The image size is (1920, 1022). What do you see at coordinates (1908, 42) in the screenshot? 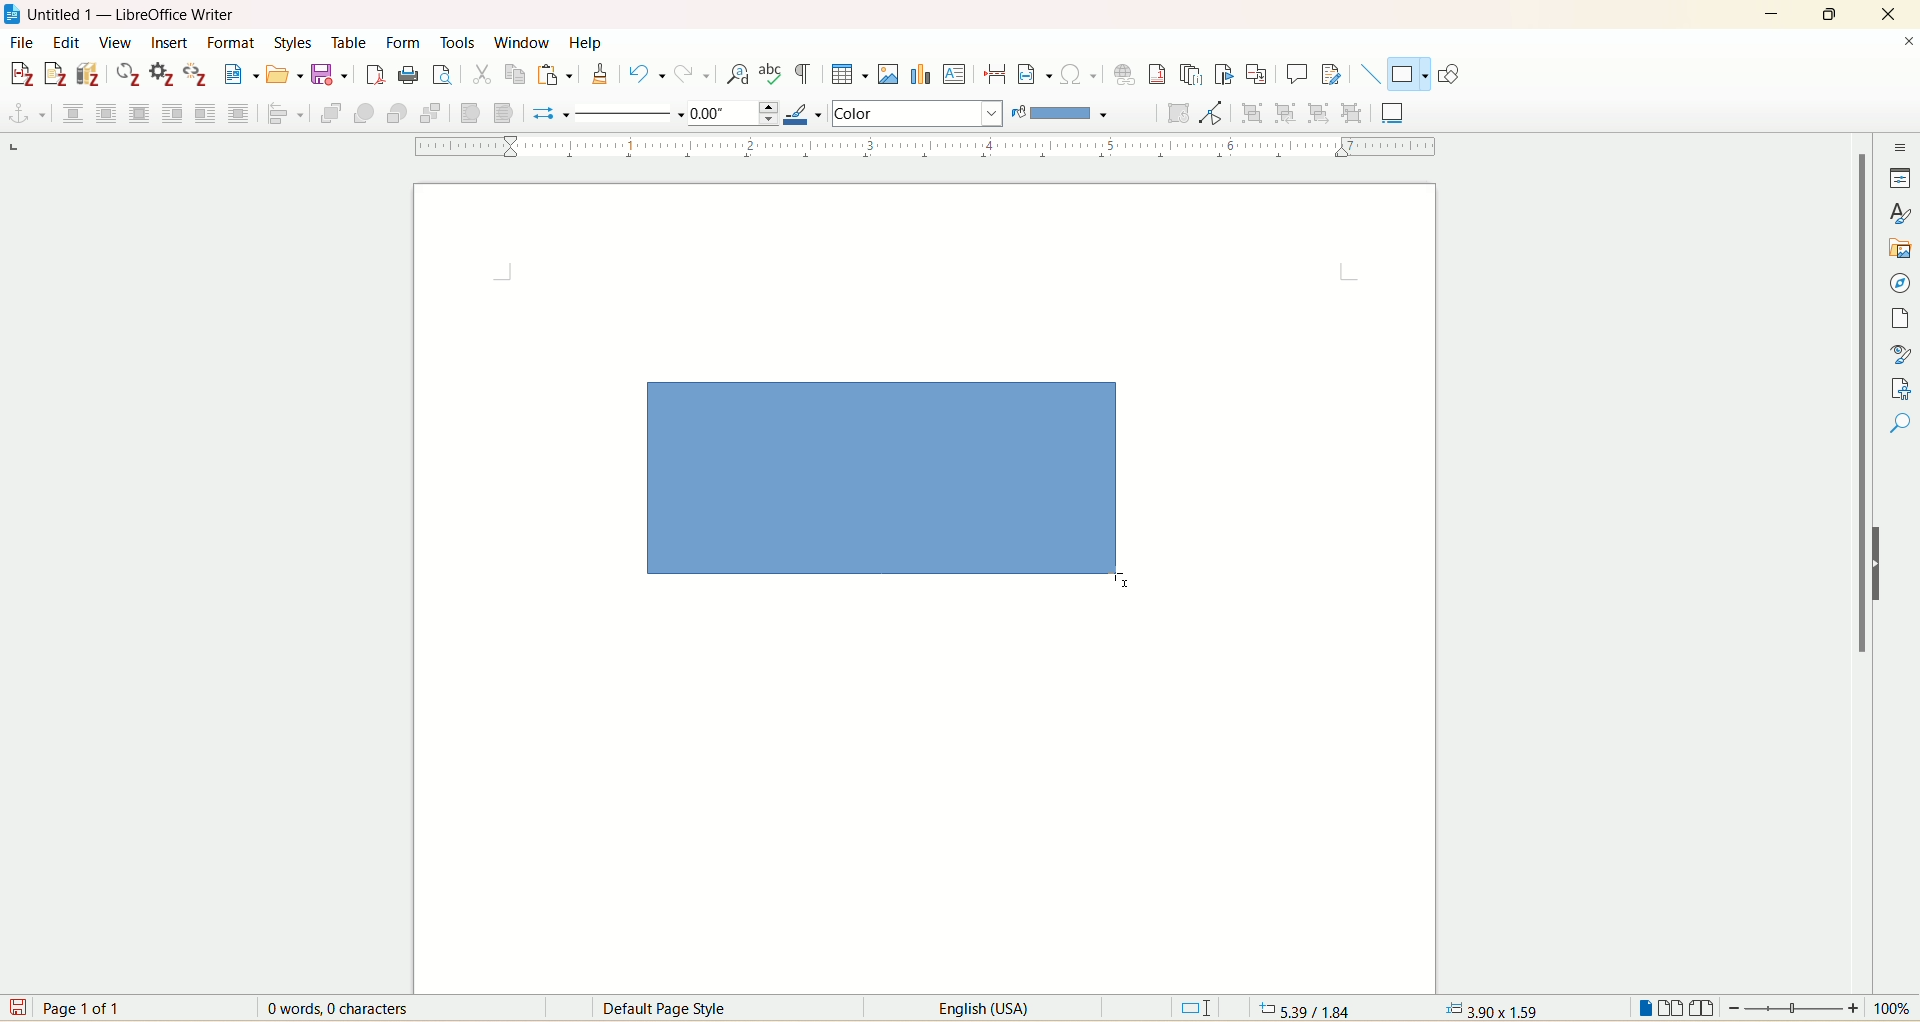
I see `close document` at bounding box center [1908, 42].